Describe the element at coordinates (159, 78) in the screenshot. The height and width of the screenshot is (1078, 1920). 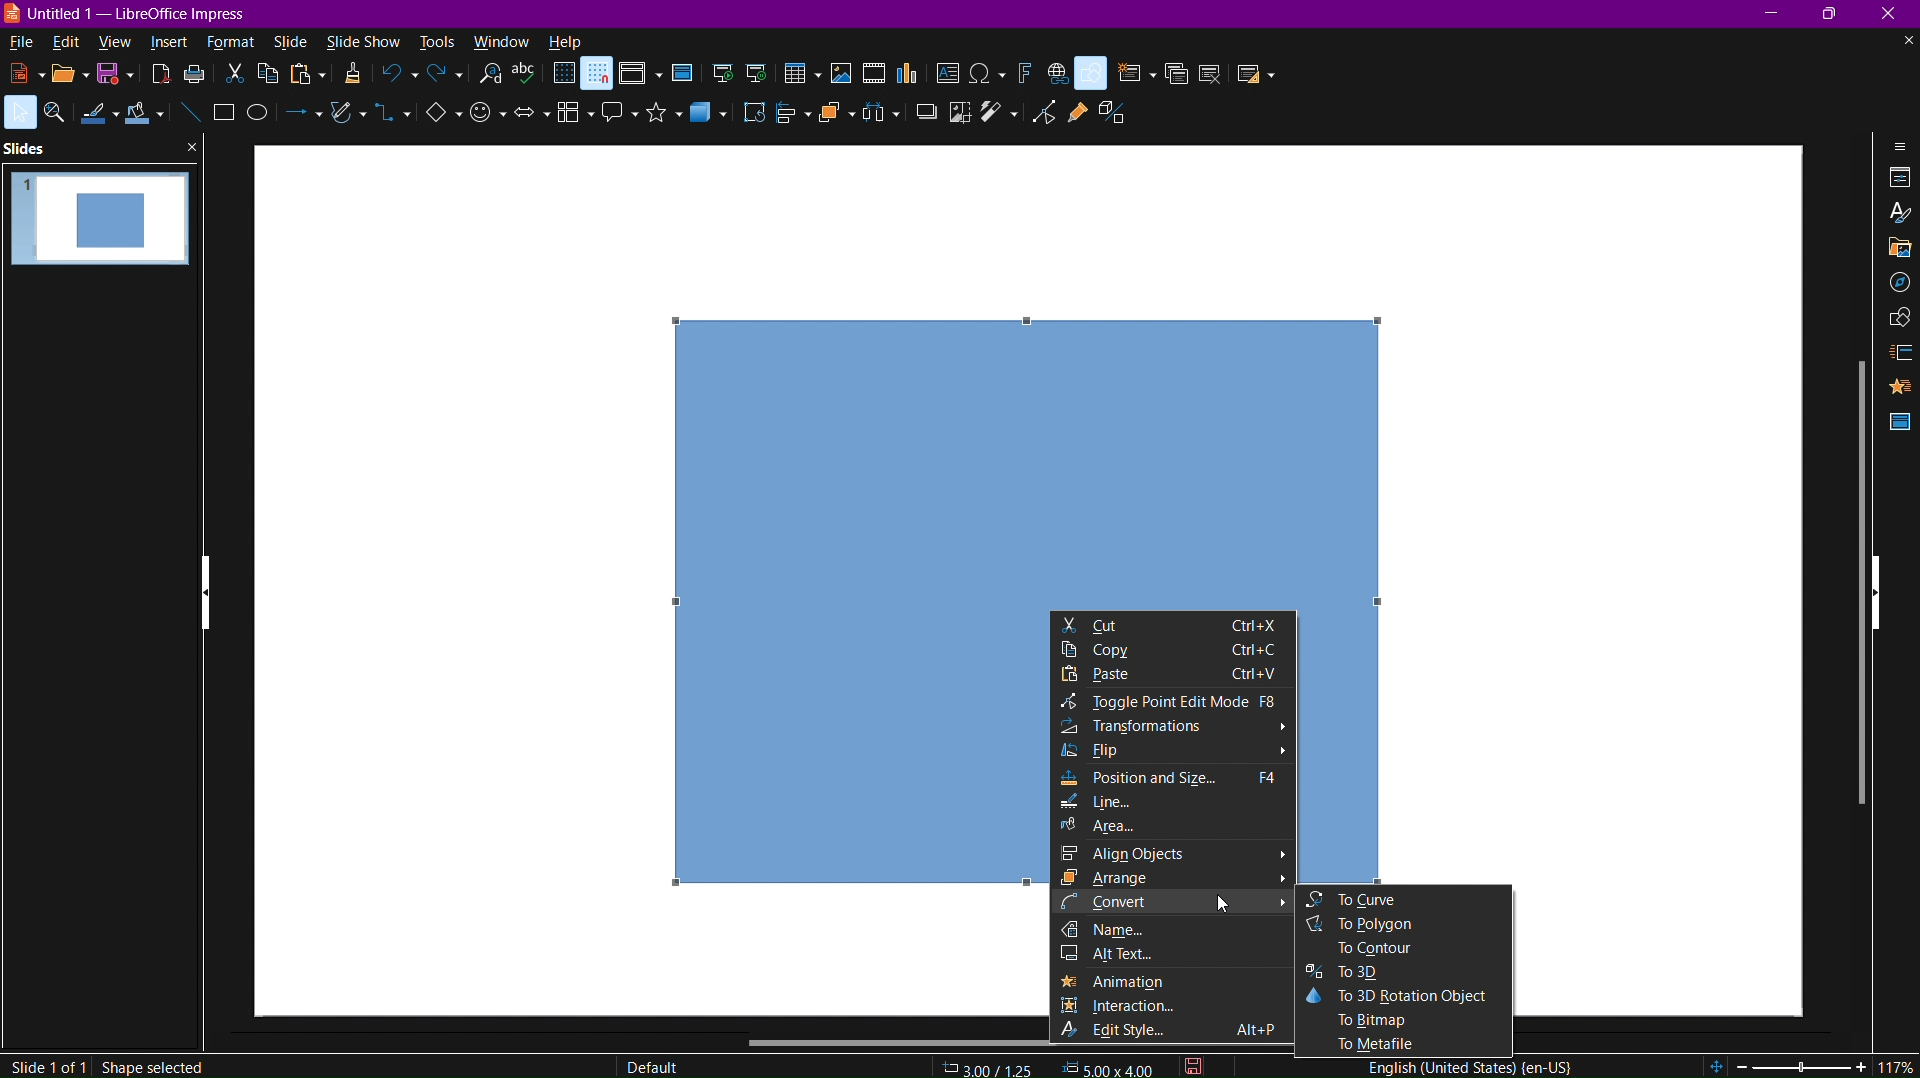
I see `export as pdf` at that location.